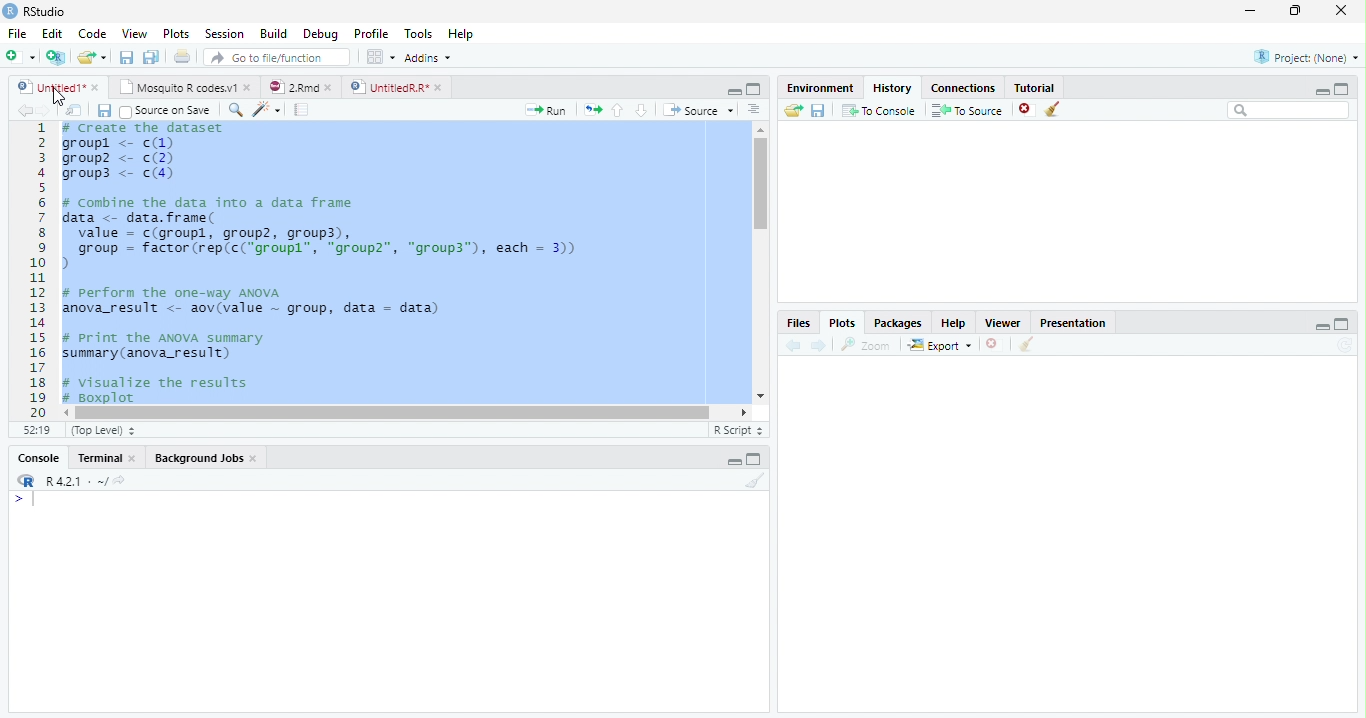 This screenshot has width=1366, height=718. What do you see at coordinates (731, 90) in the screenshot?
I see `Minimize` at bounding box center [731, 90].